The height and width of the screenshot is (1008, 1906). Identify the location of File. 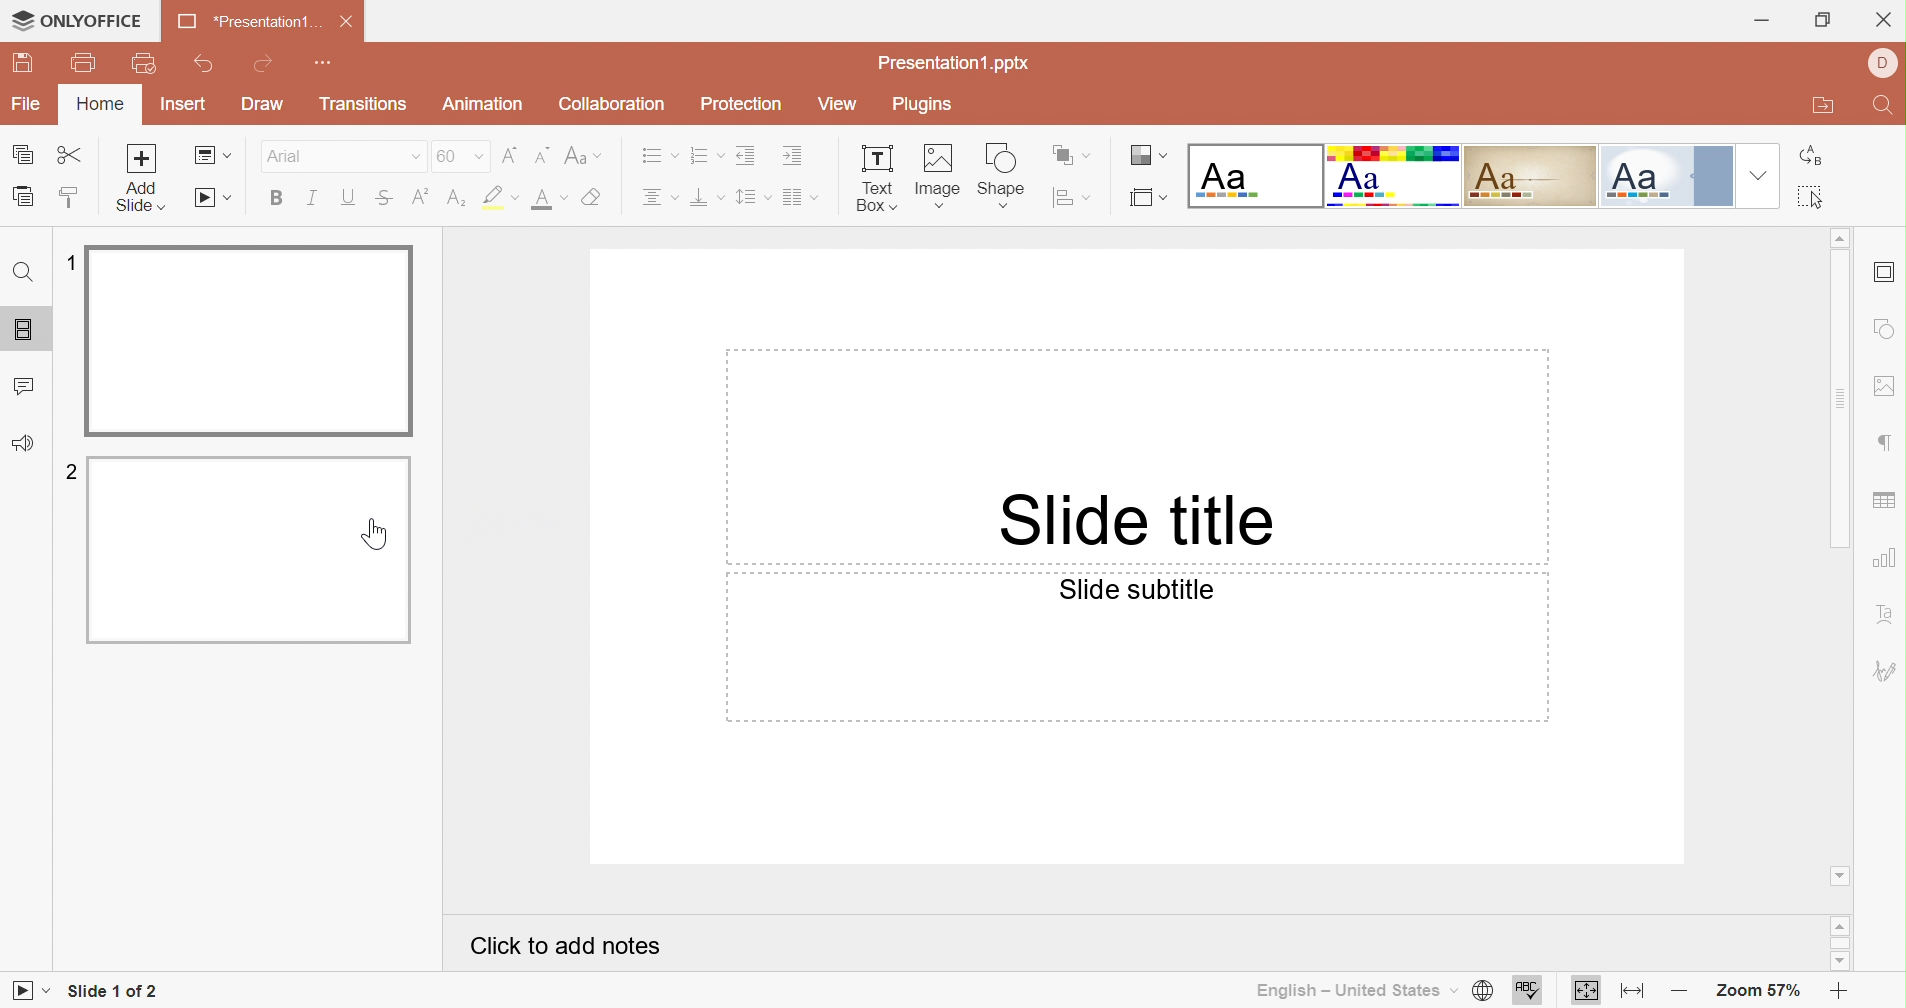
(23, 104).